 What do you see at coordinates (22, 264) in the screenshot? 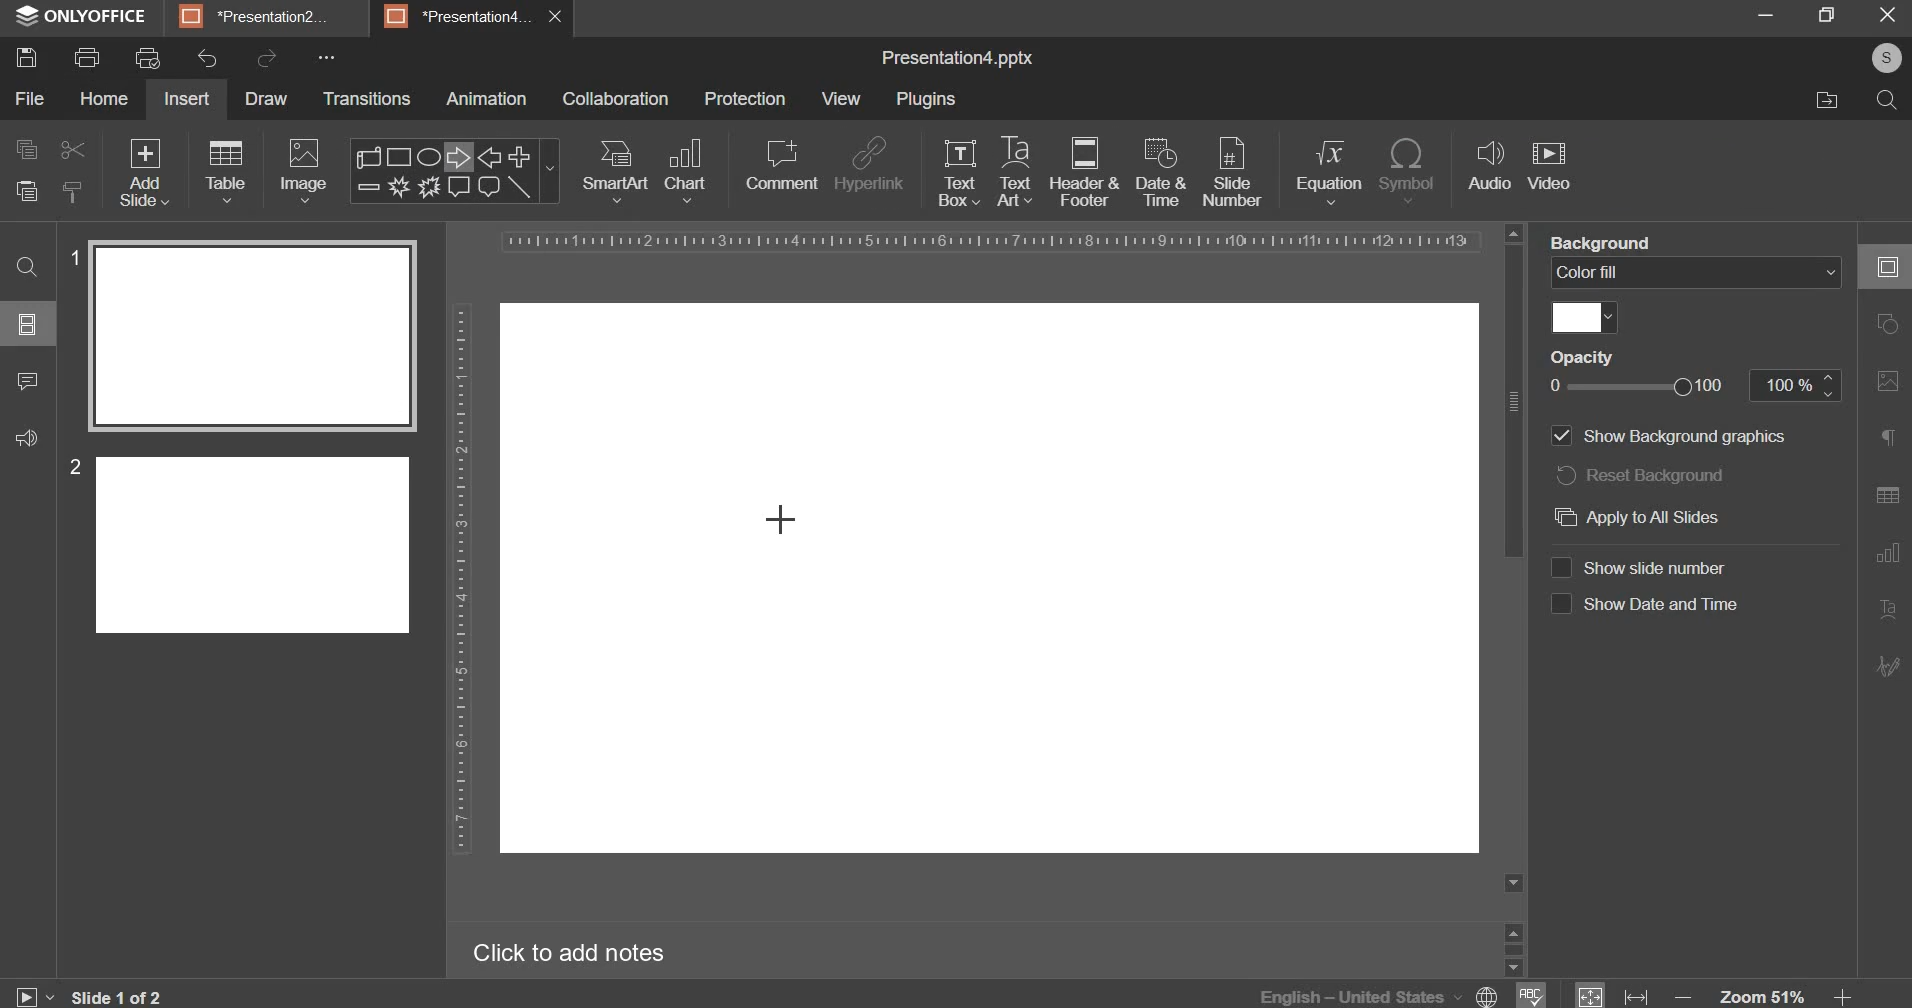
I see `search` at bounding box center [22, 264].